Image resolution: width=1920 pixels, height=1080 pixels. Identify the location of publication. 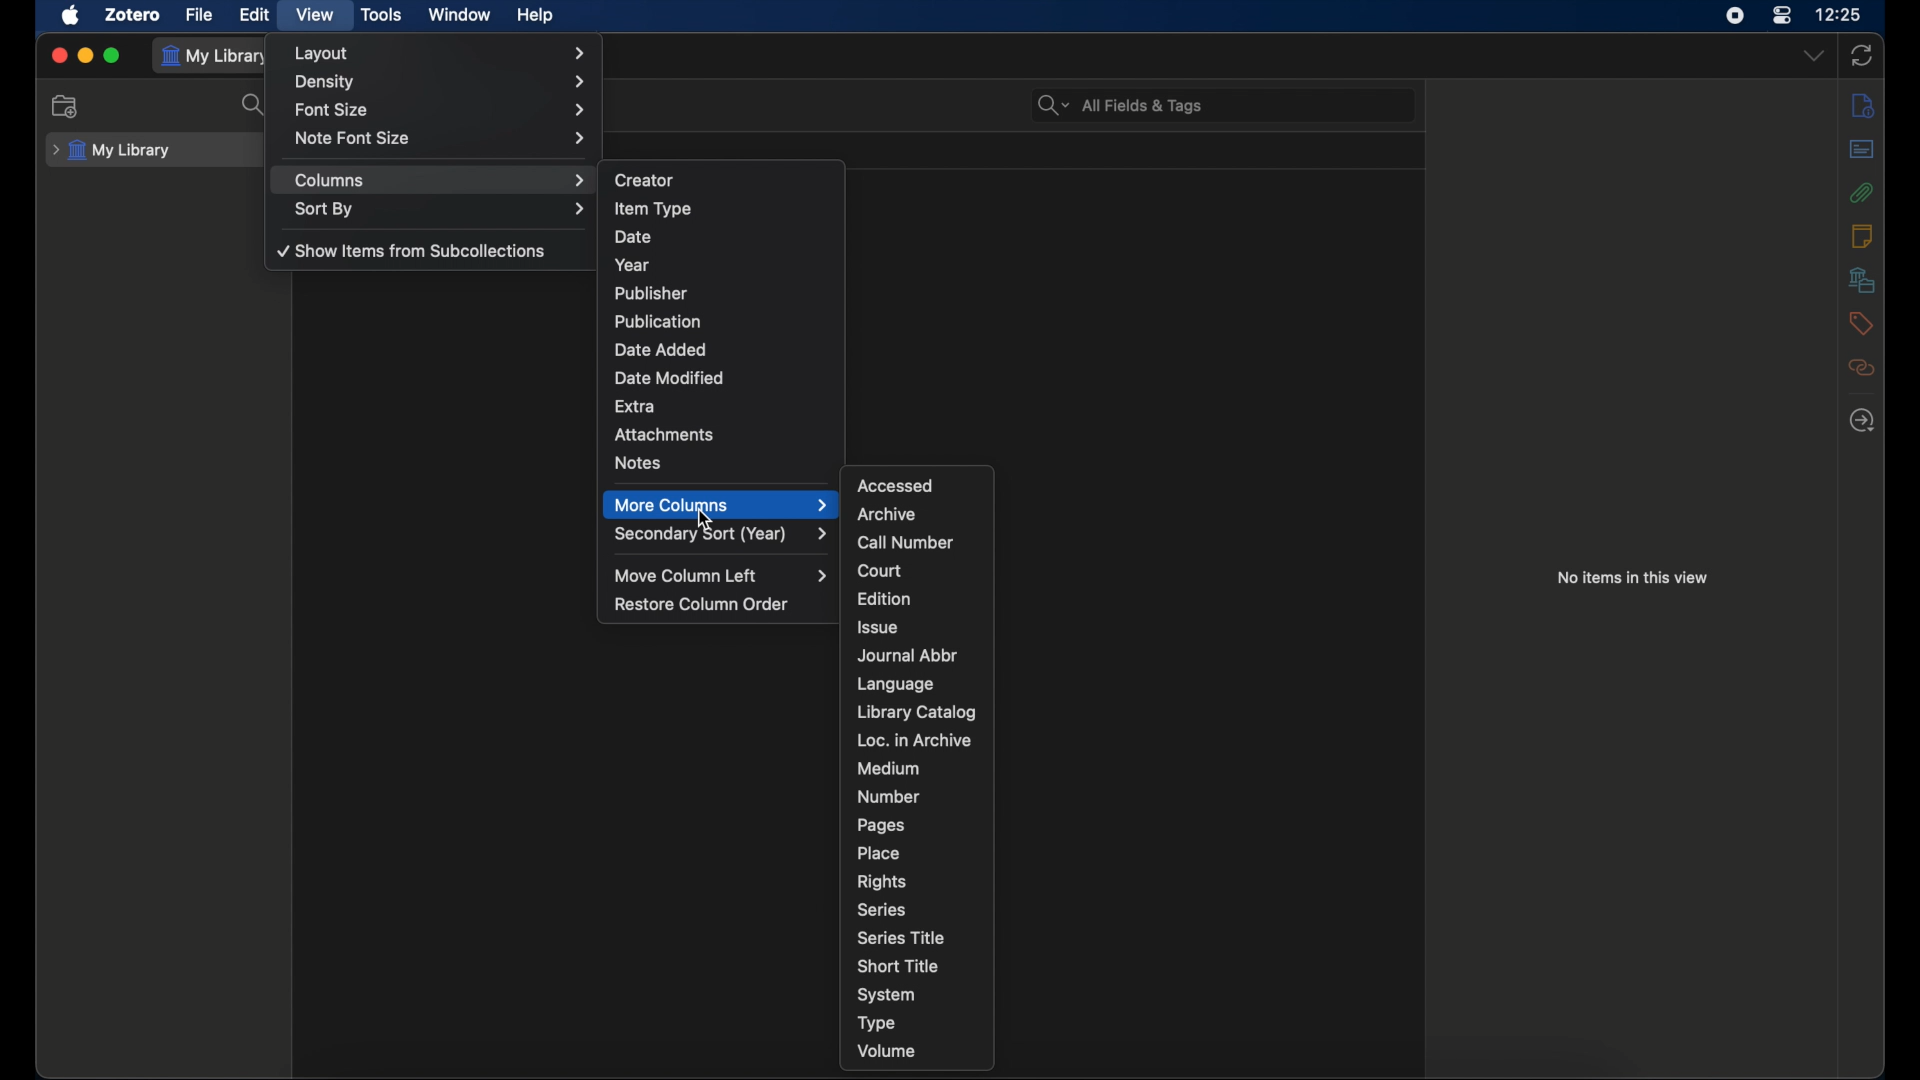
(658, 320).